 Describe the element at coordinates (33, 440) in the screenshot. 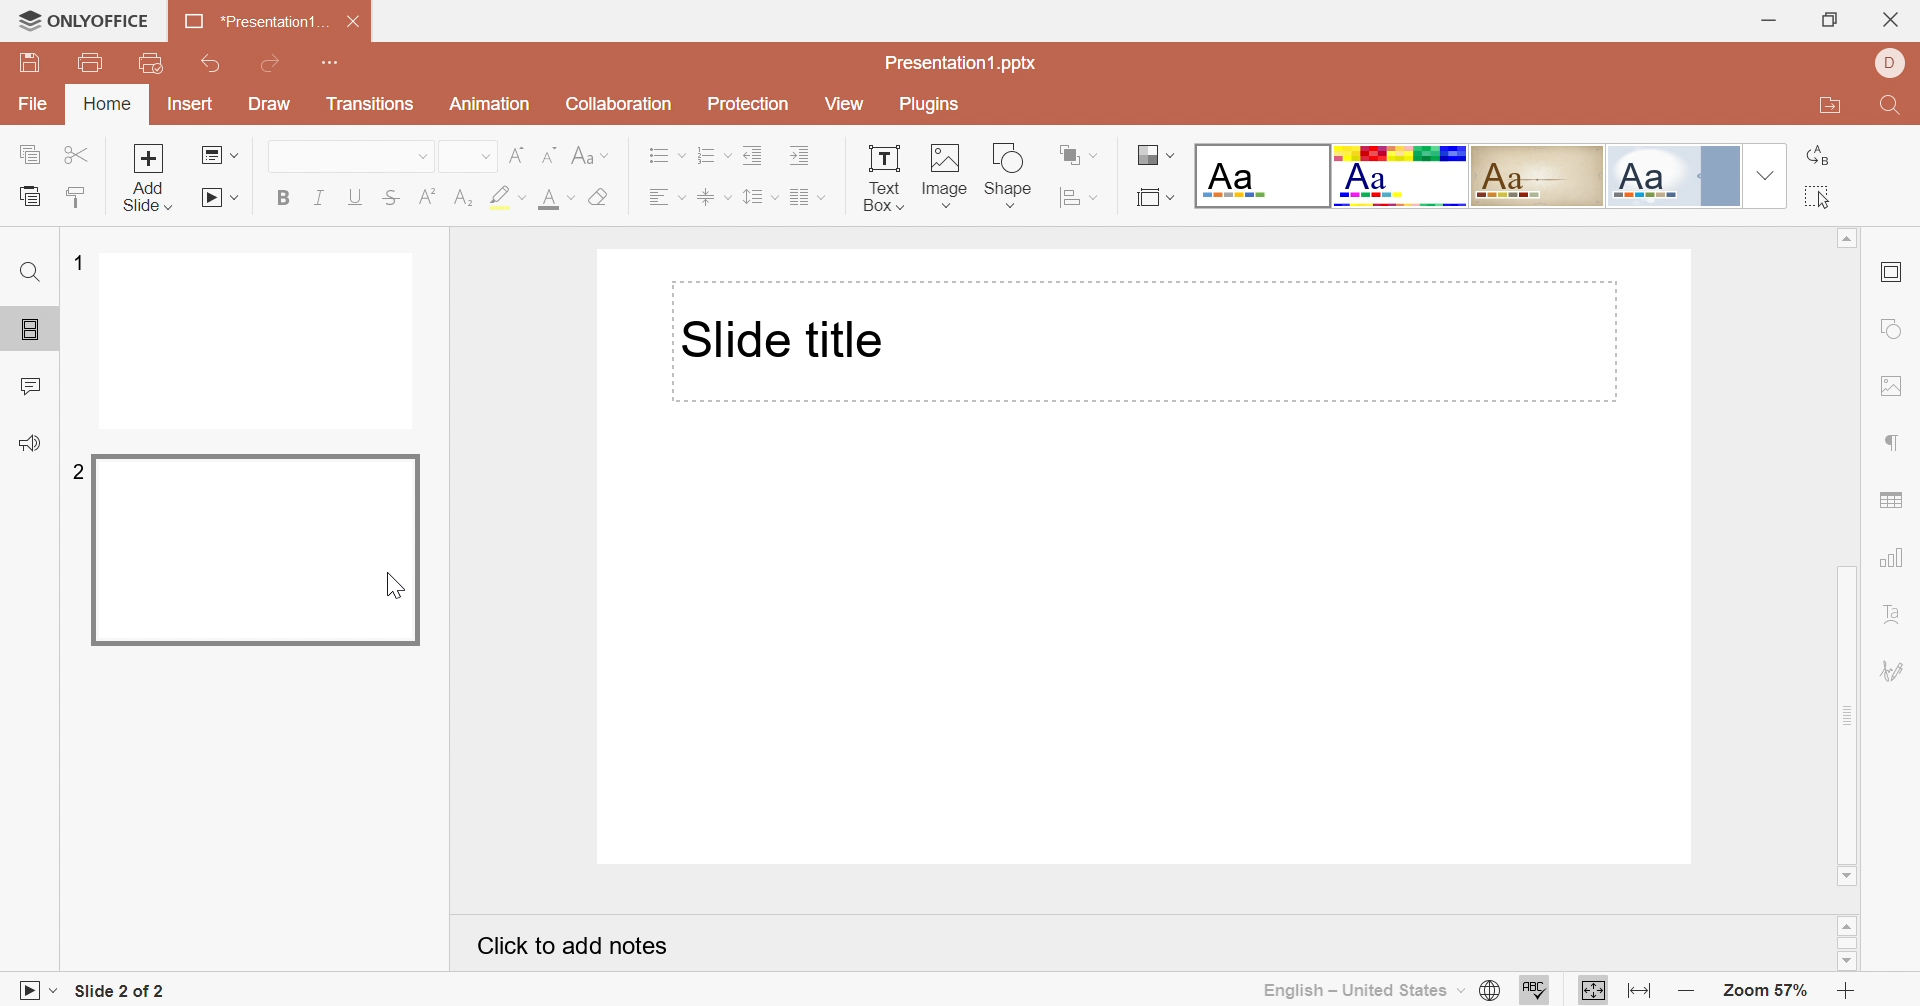

I see `Feedback & Support` at that location.